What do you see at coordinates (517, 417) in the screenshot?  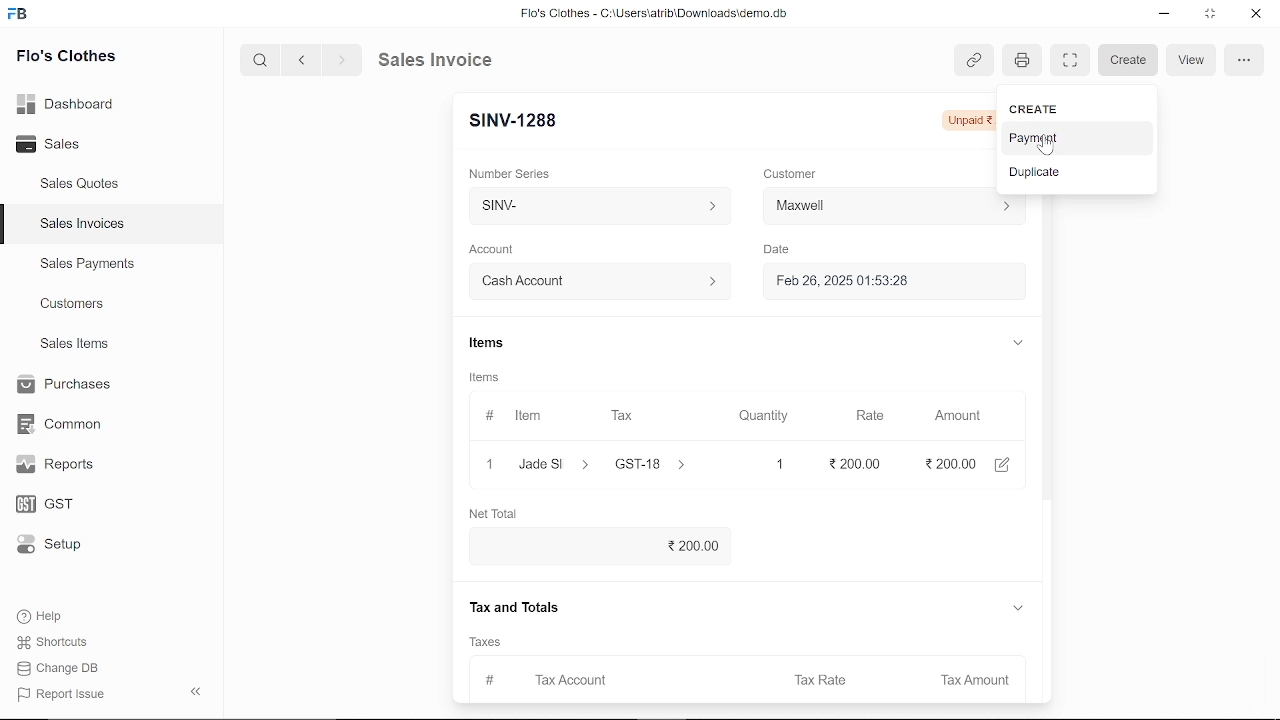 I see `Item` at bounding box center [517, 417].